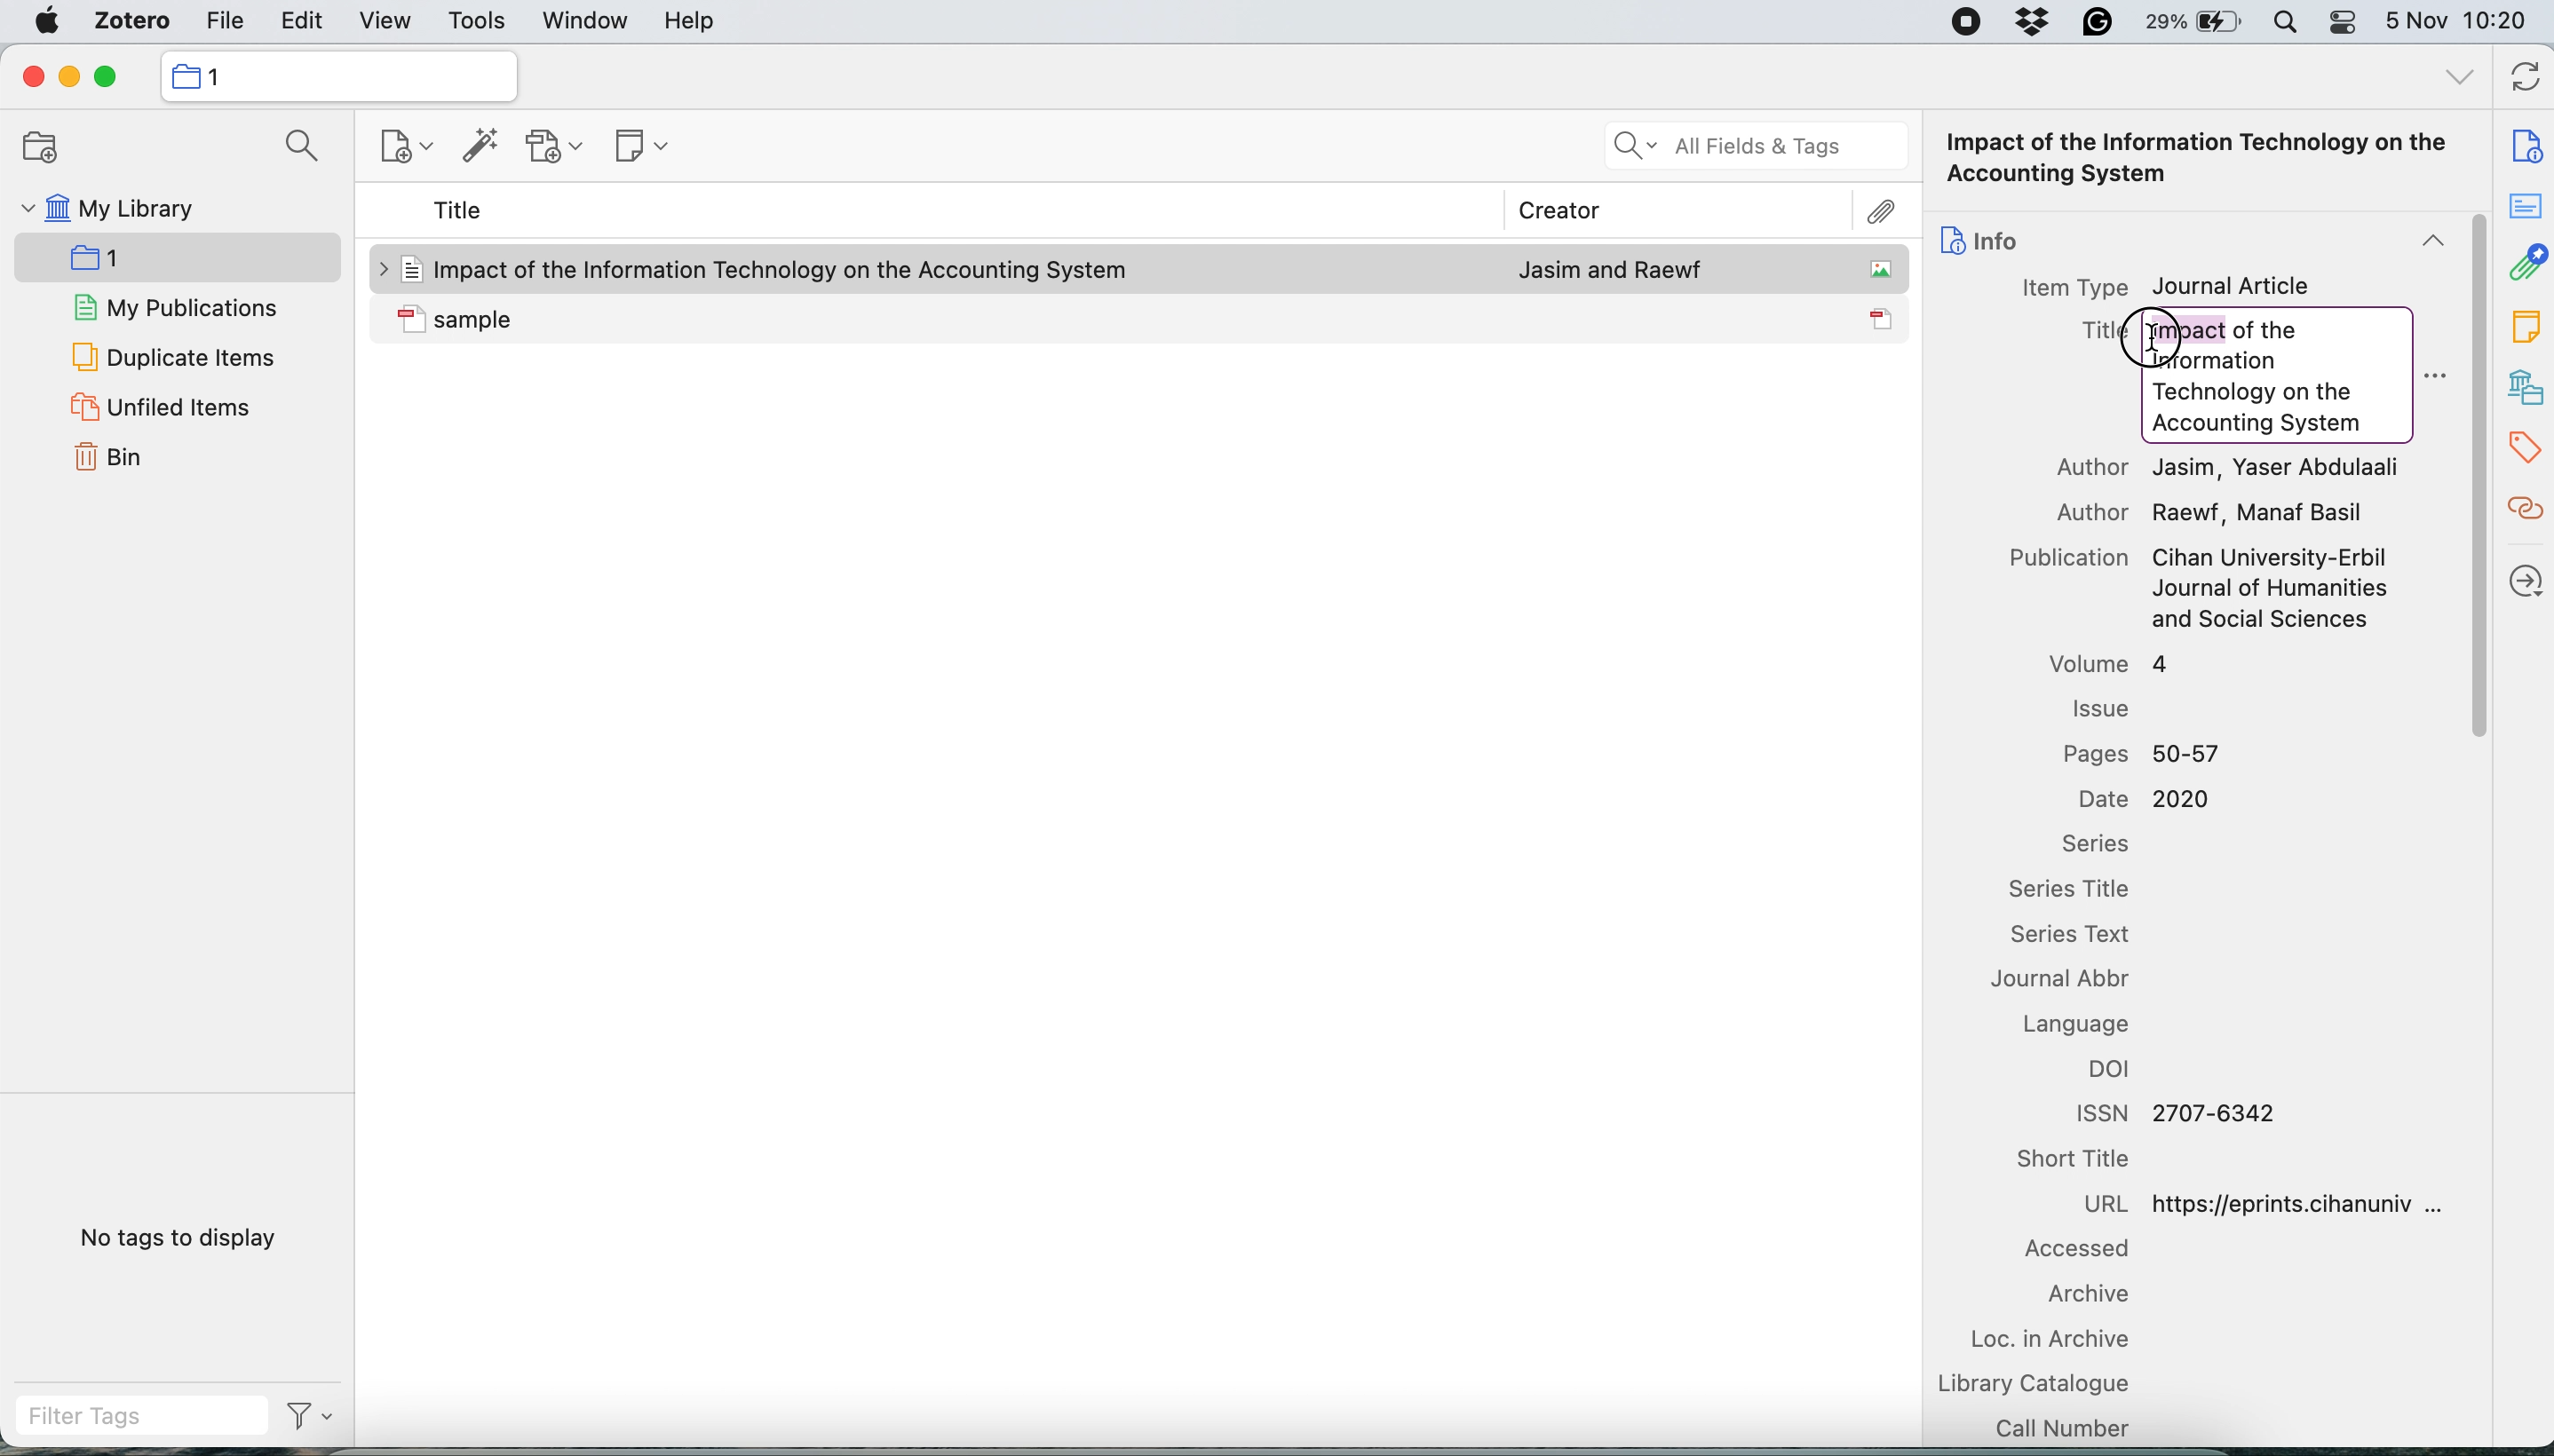  Describe the element at coordinates (2088, 1294) in the screenshot. I see `archive` at that location.